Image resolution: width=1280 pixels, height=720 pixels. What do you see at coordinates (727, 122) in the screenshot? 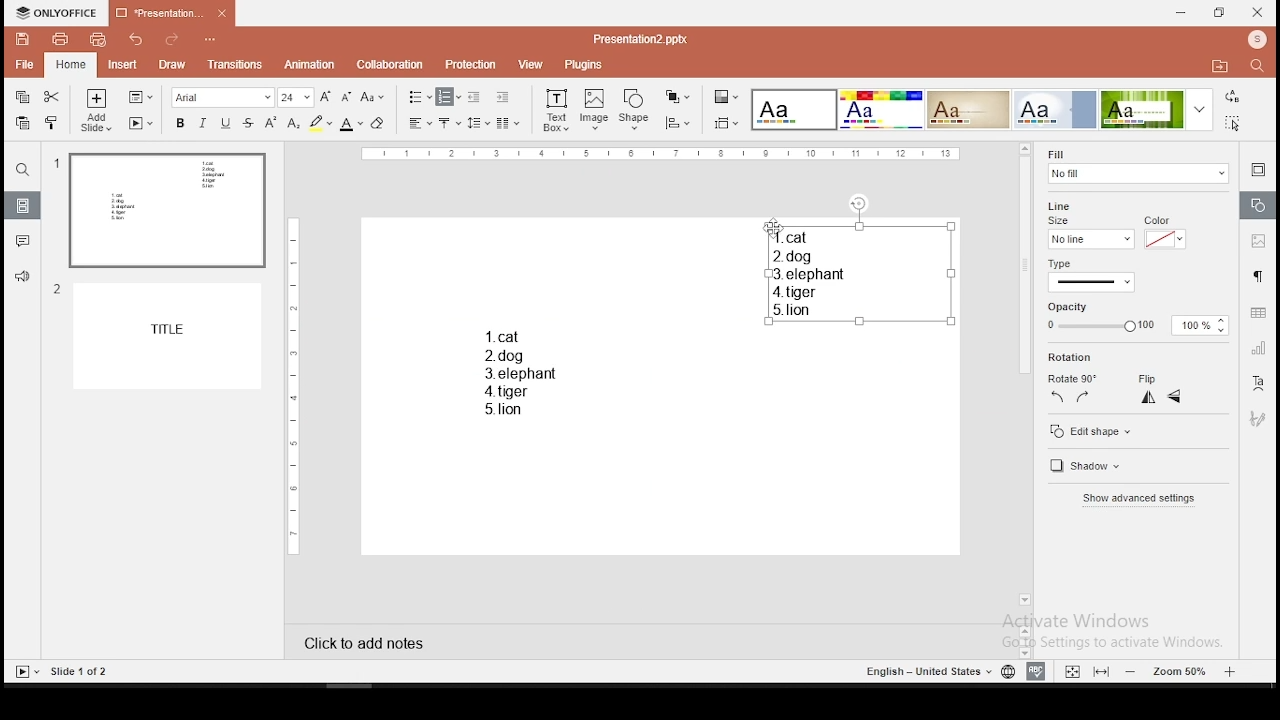
I see `select slide size` at bounding box center [727, 122].